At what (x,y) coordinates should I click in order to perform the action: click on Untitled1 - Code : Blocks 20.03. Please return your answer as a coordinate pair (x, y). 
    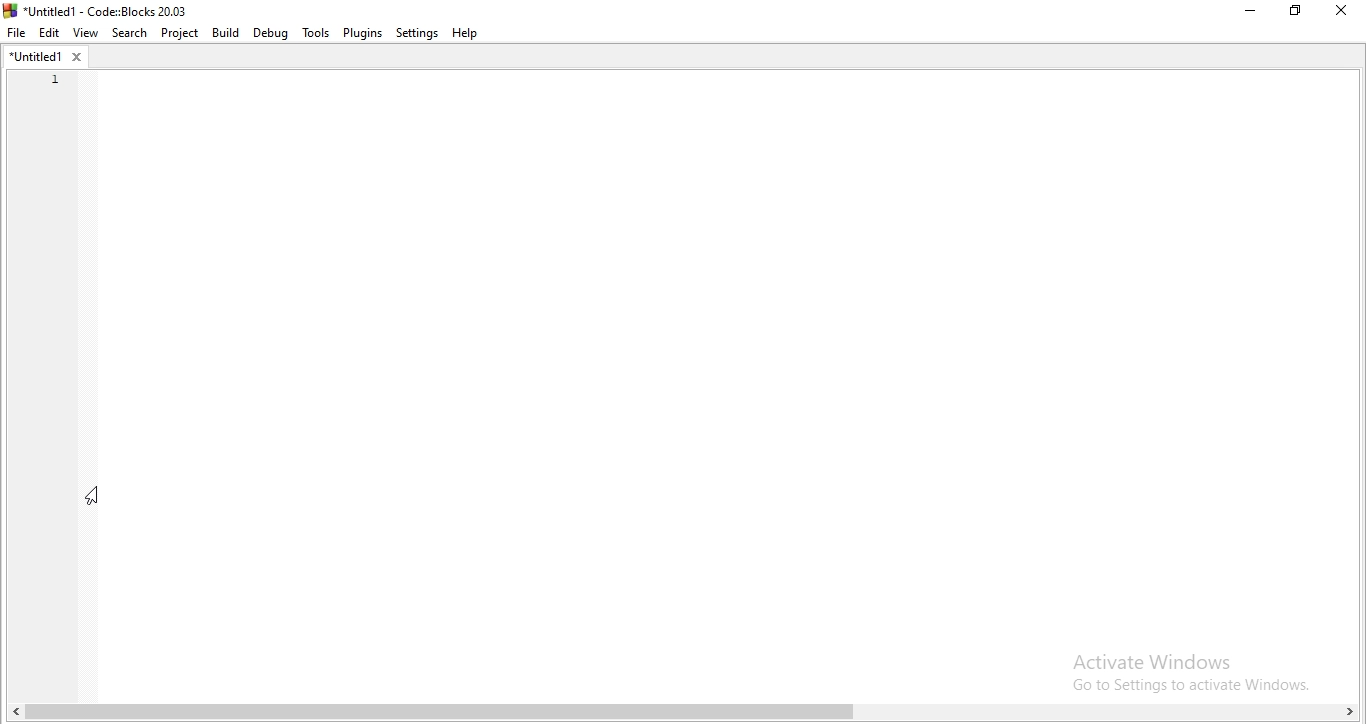
    Looking at the image, I should click on (99, 10).